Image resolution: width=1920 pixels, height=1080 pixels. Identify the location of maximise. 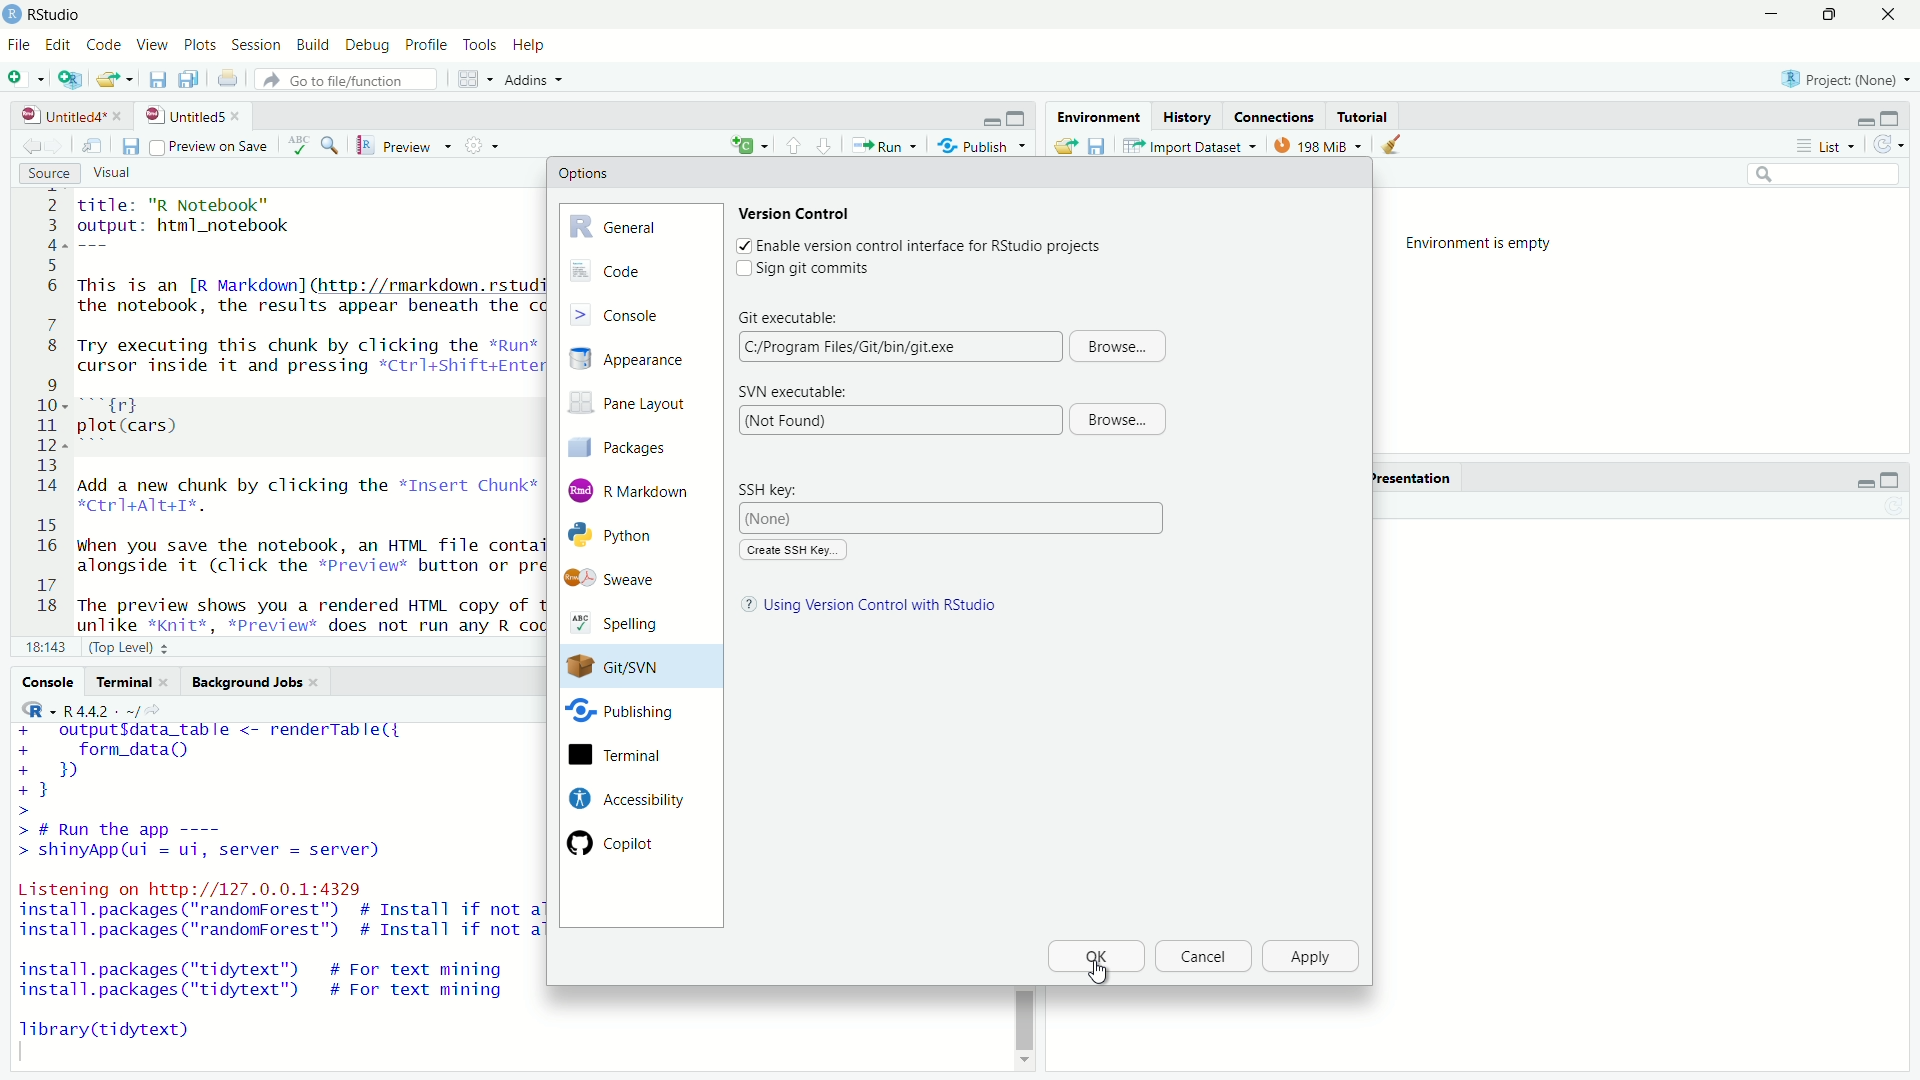
(1827, 15).